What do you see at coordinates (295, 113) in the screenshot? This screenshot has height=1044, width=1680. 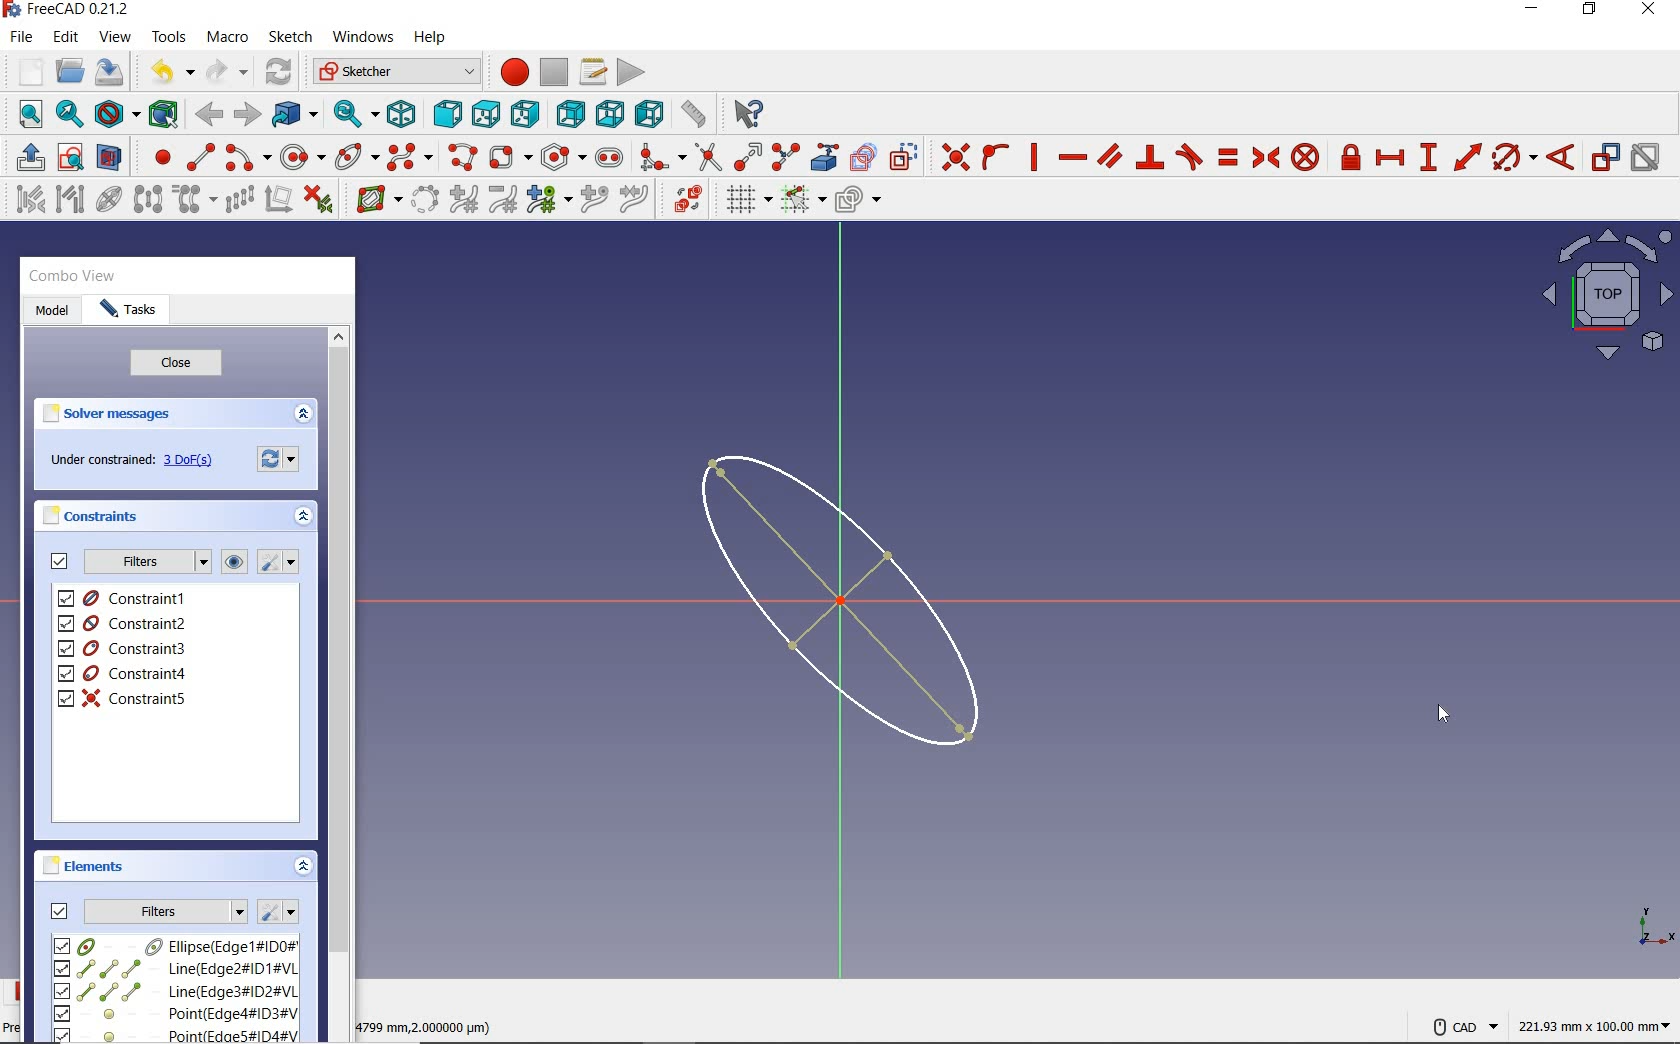 I see `go to linked object` at bounding box center [295, 113].